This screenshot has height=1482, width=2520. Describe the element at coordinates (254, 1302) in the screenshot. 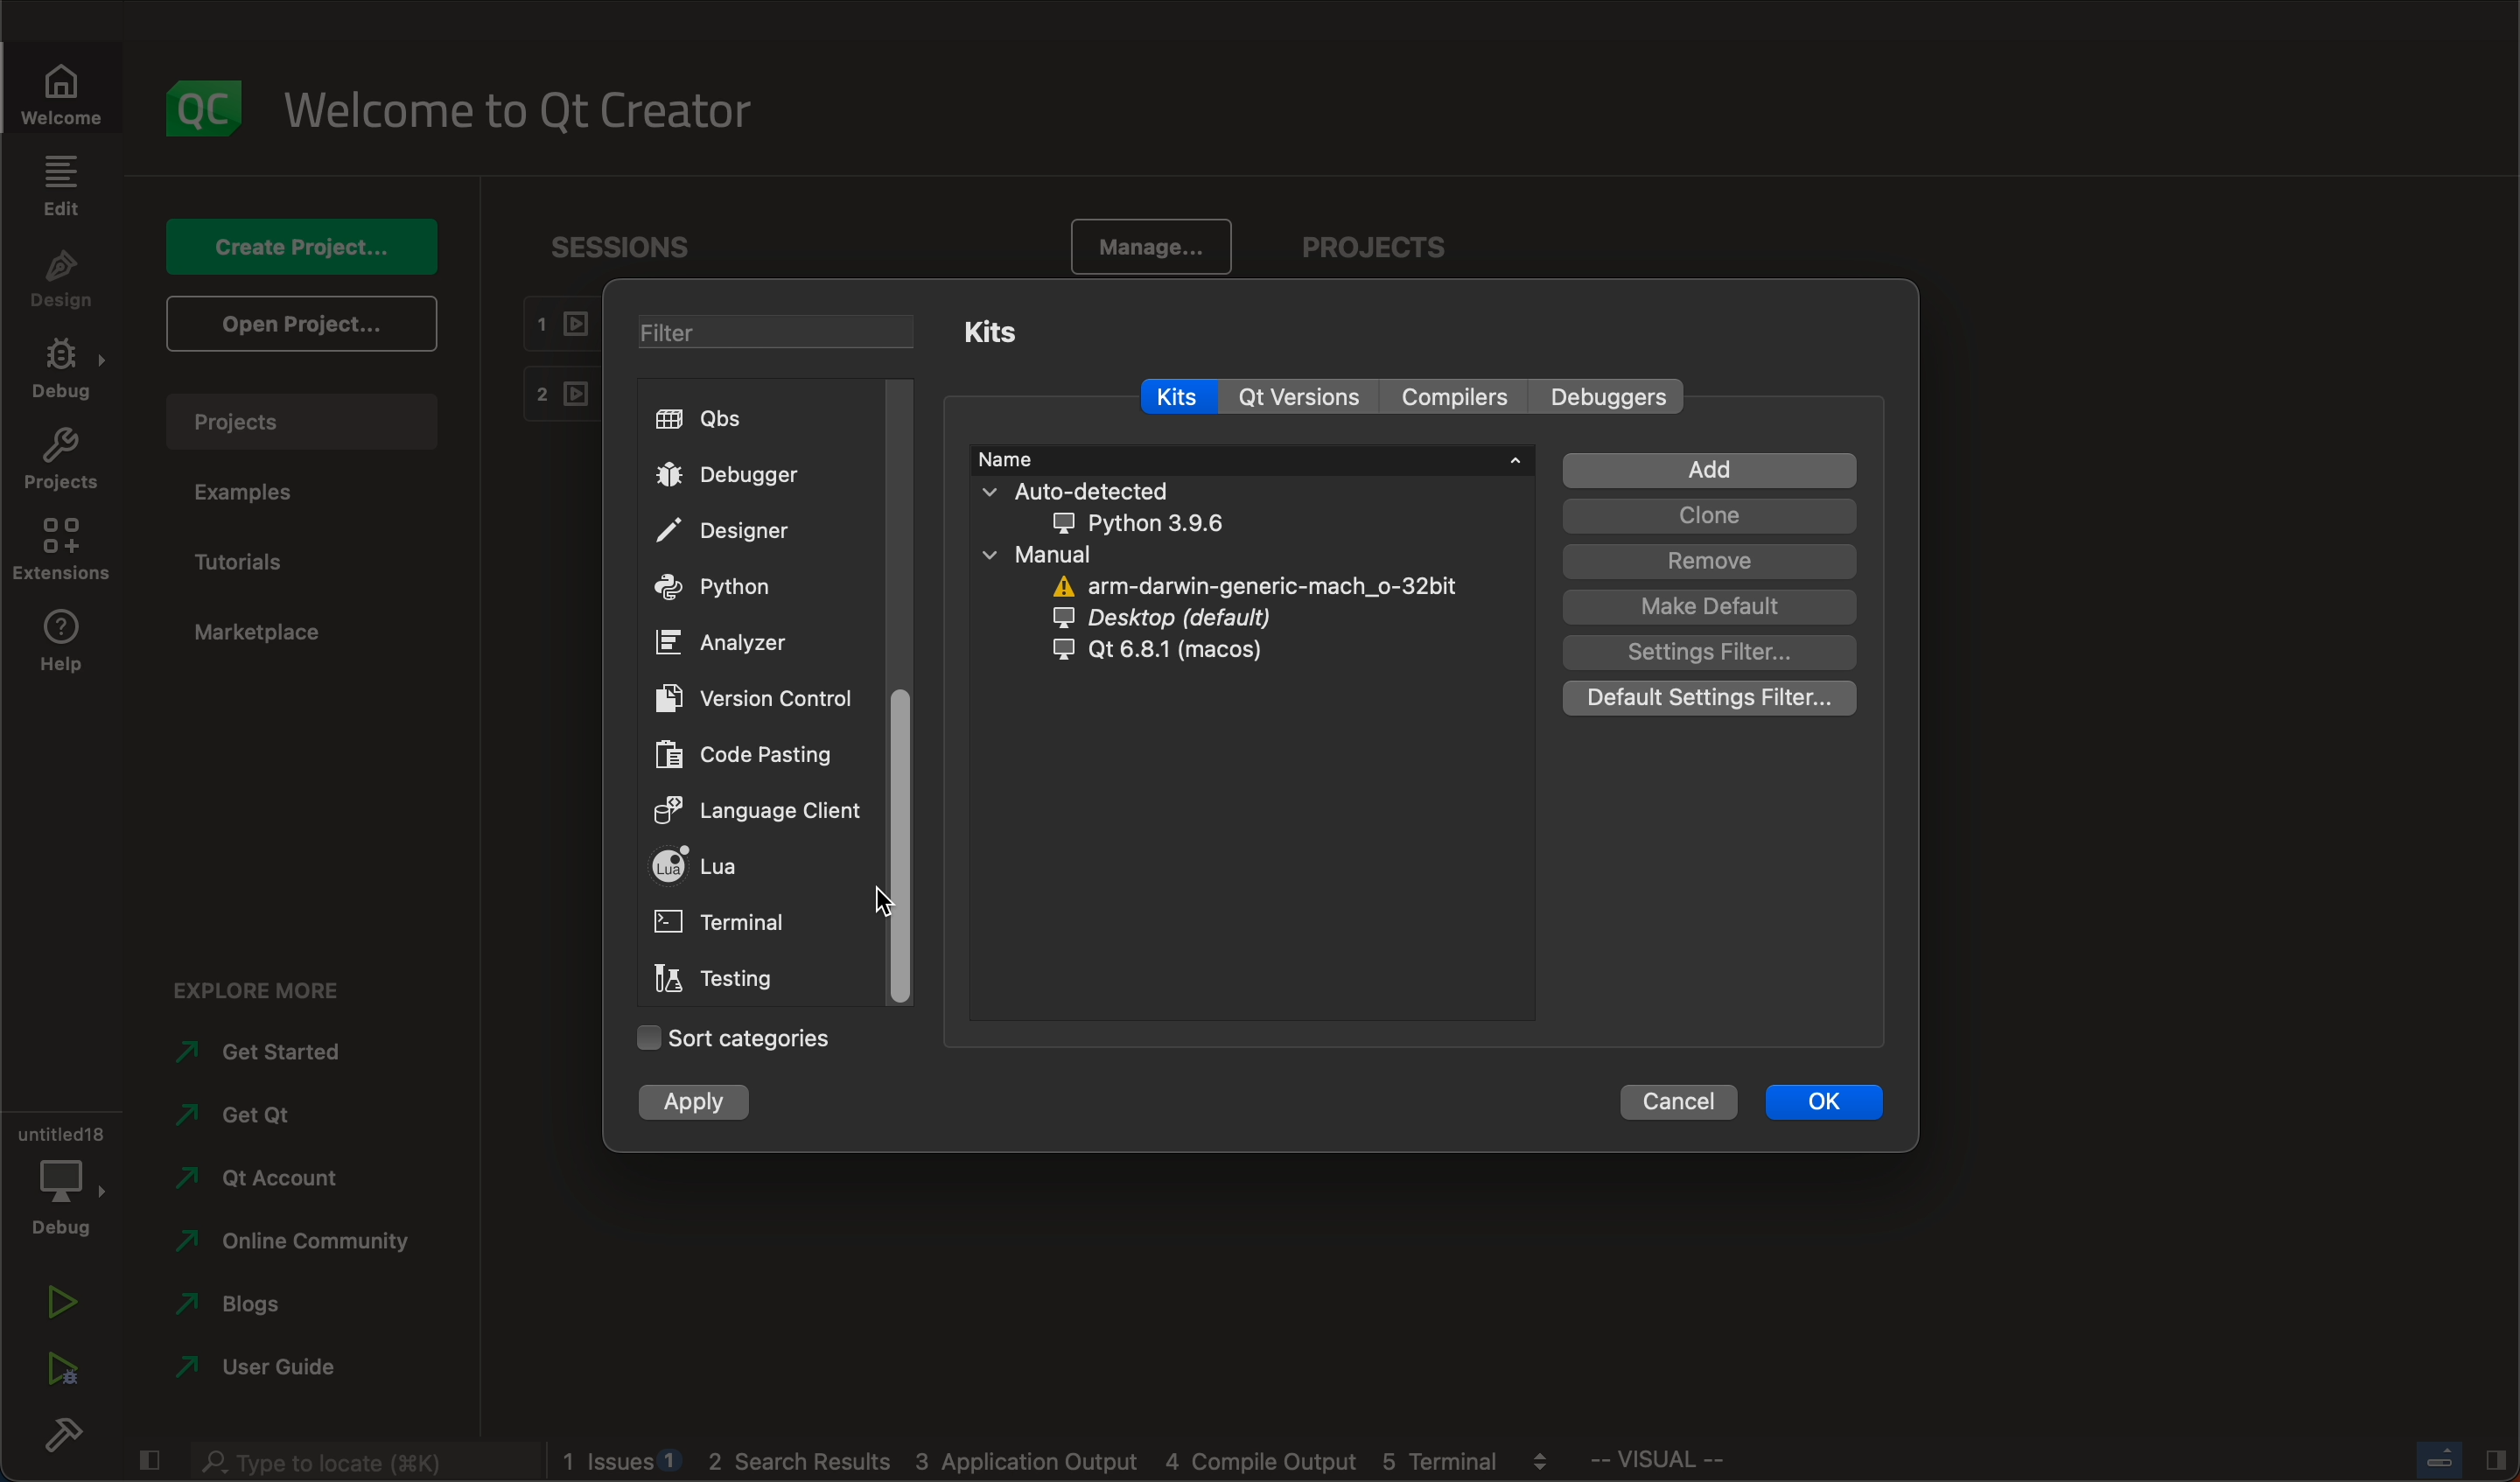

I see `blogs` at that location.